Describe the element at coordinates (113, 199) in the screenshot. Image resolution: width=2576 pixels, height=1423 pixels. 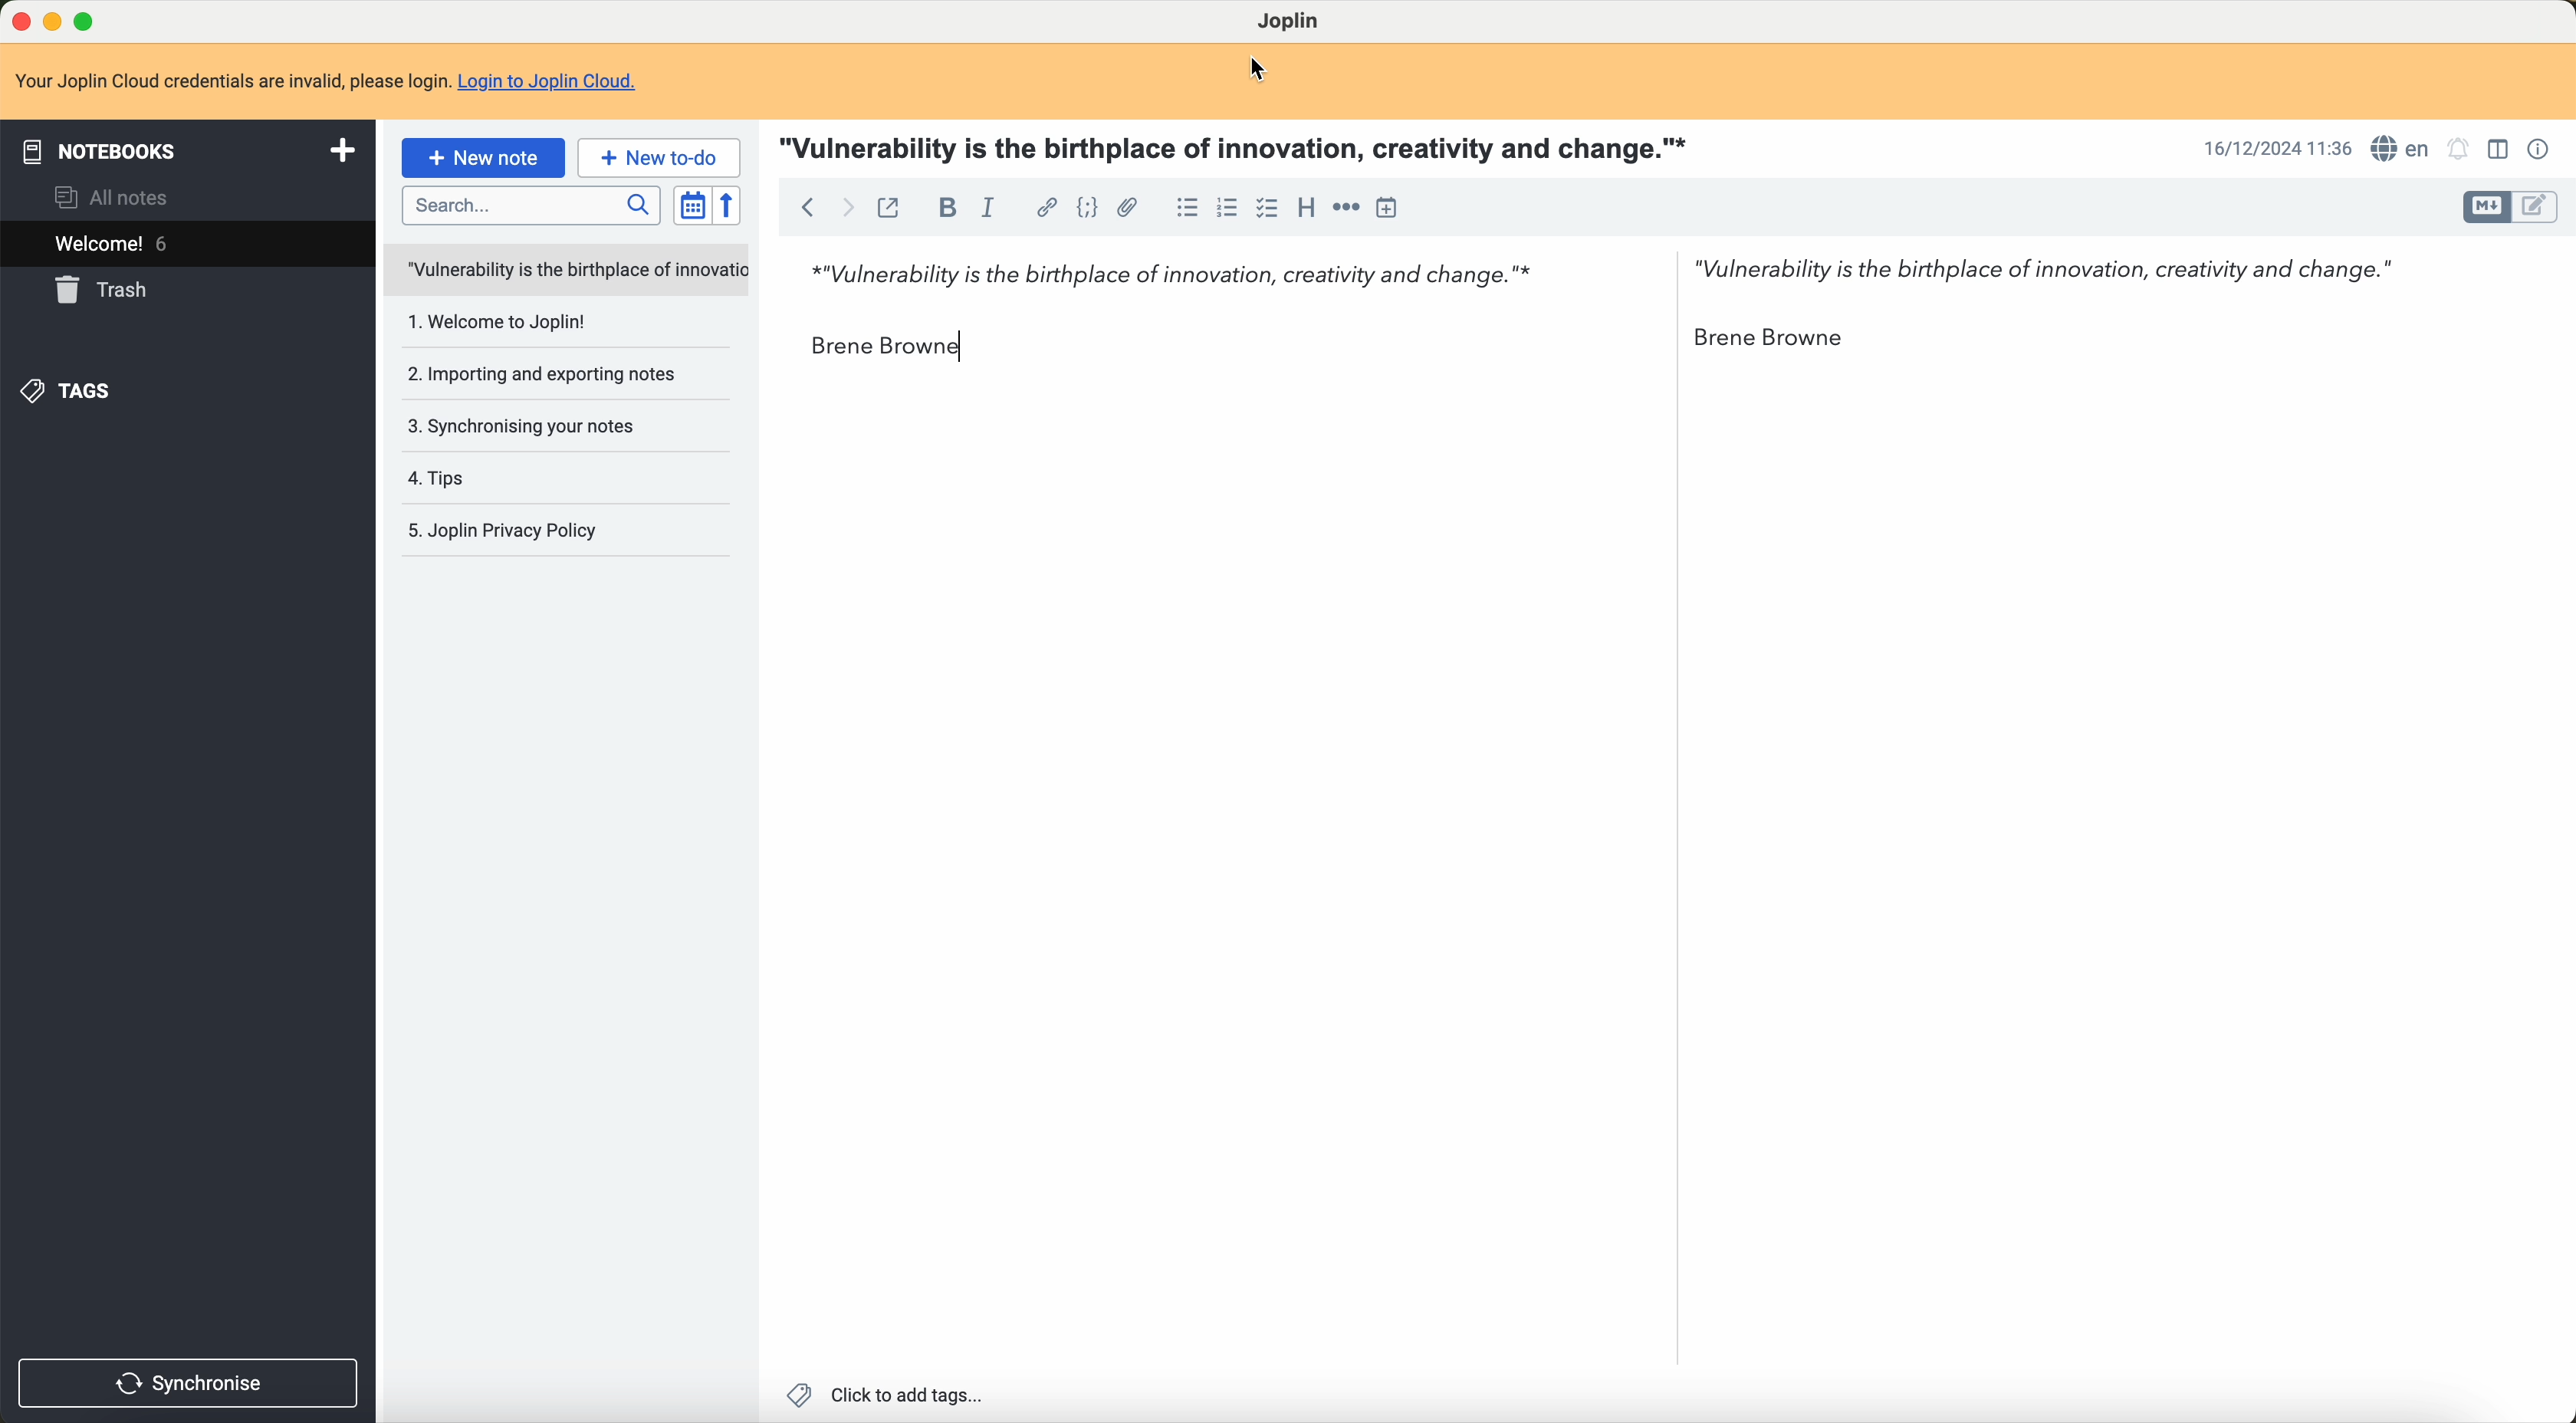
I see `all notes` at that location.